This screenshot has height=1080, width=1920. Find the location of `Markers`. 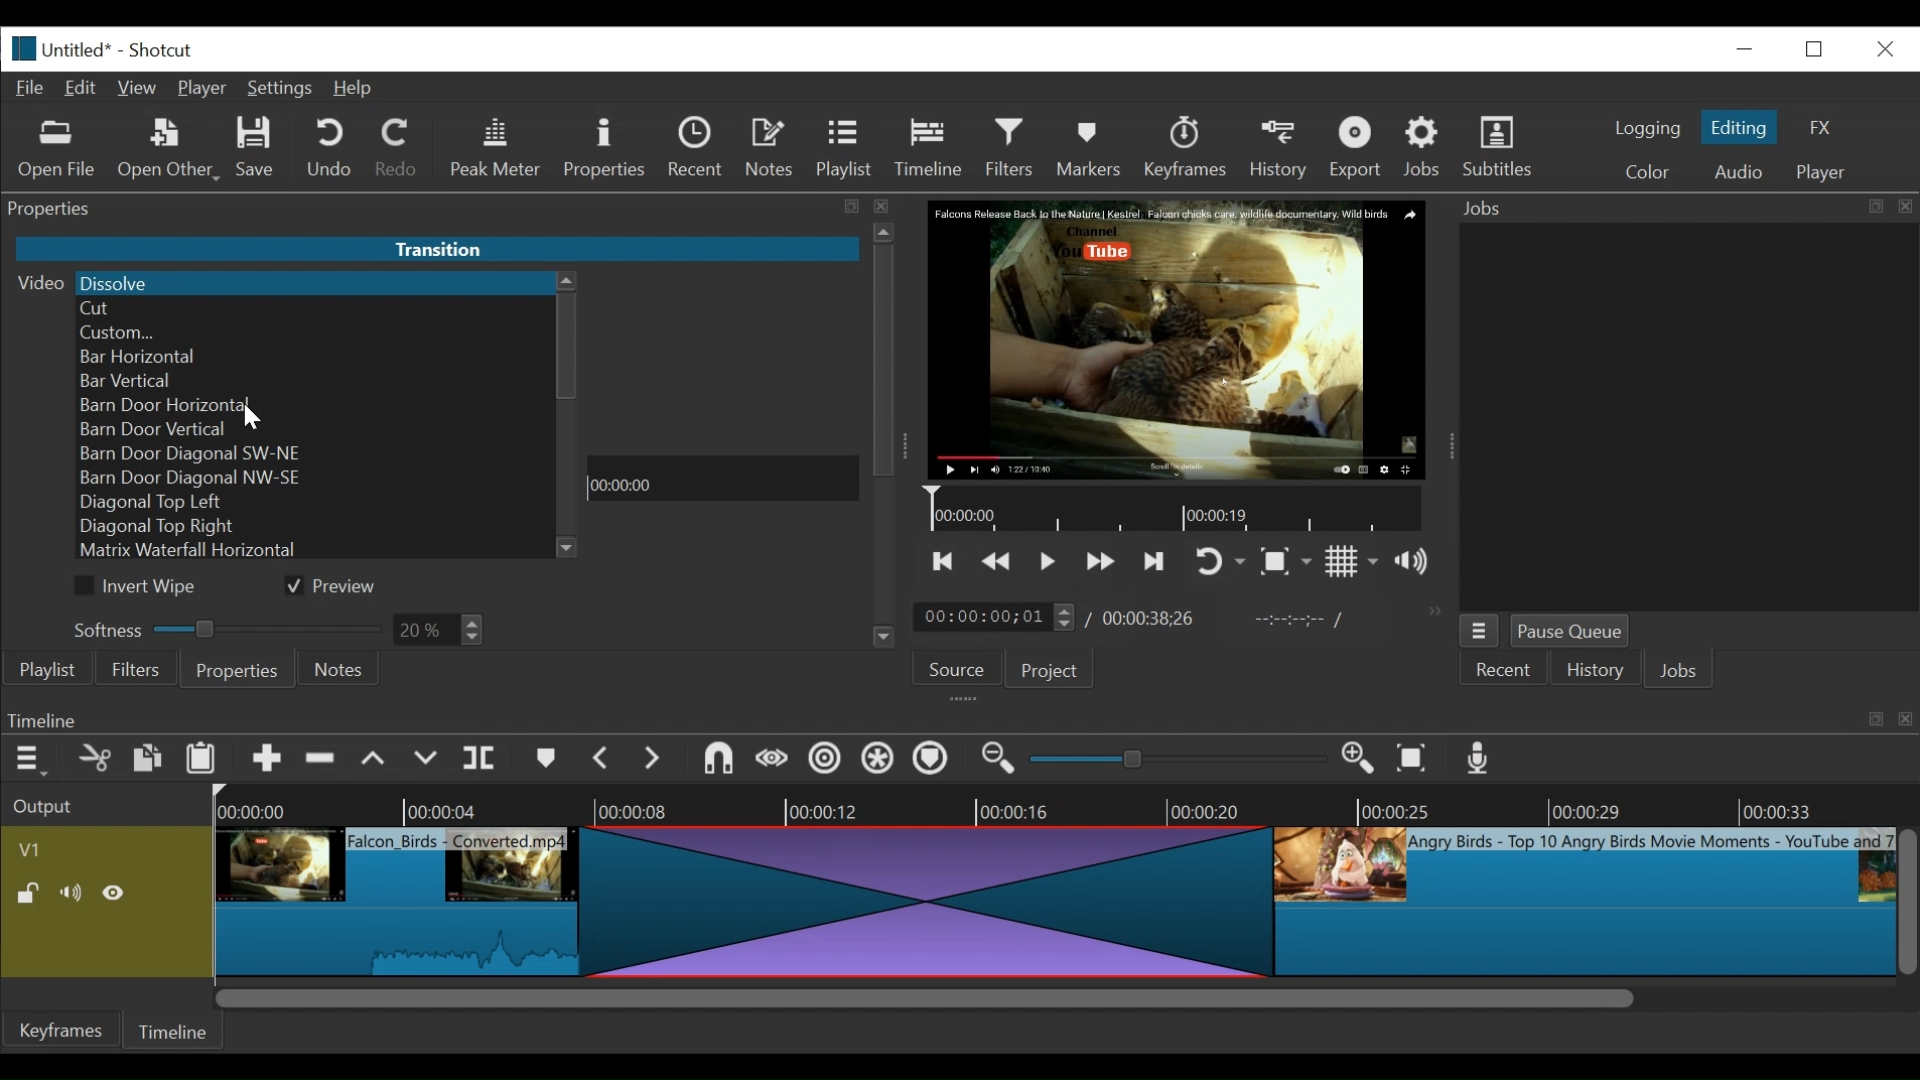

Markers is located at coordinates (1093, 147).